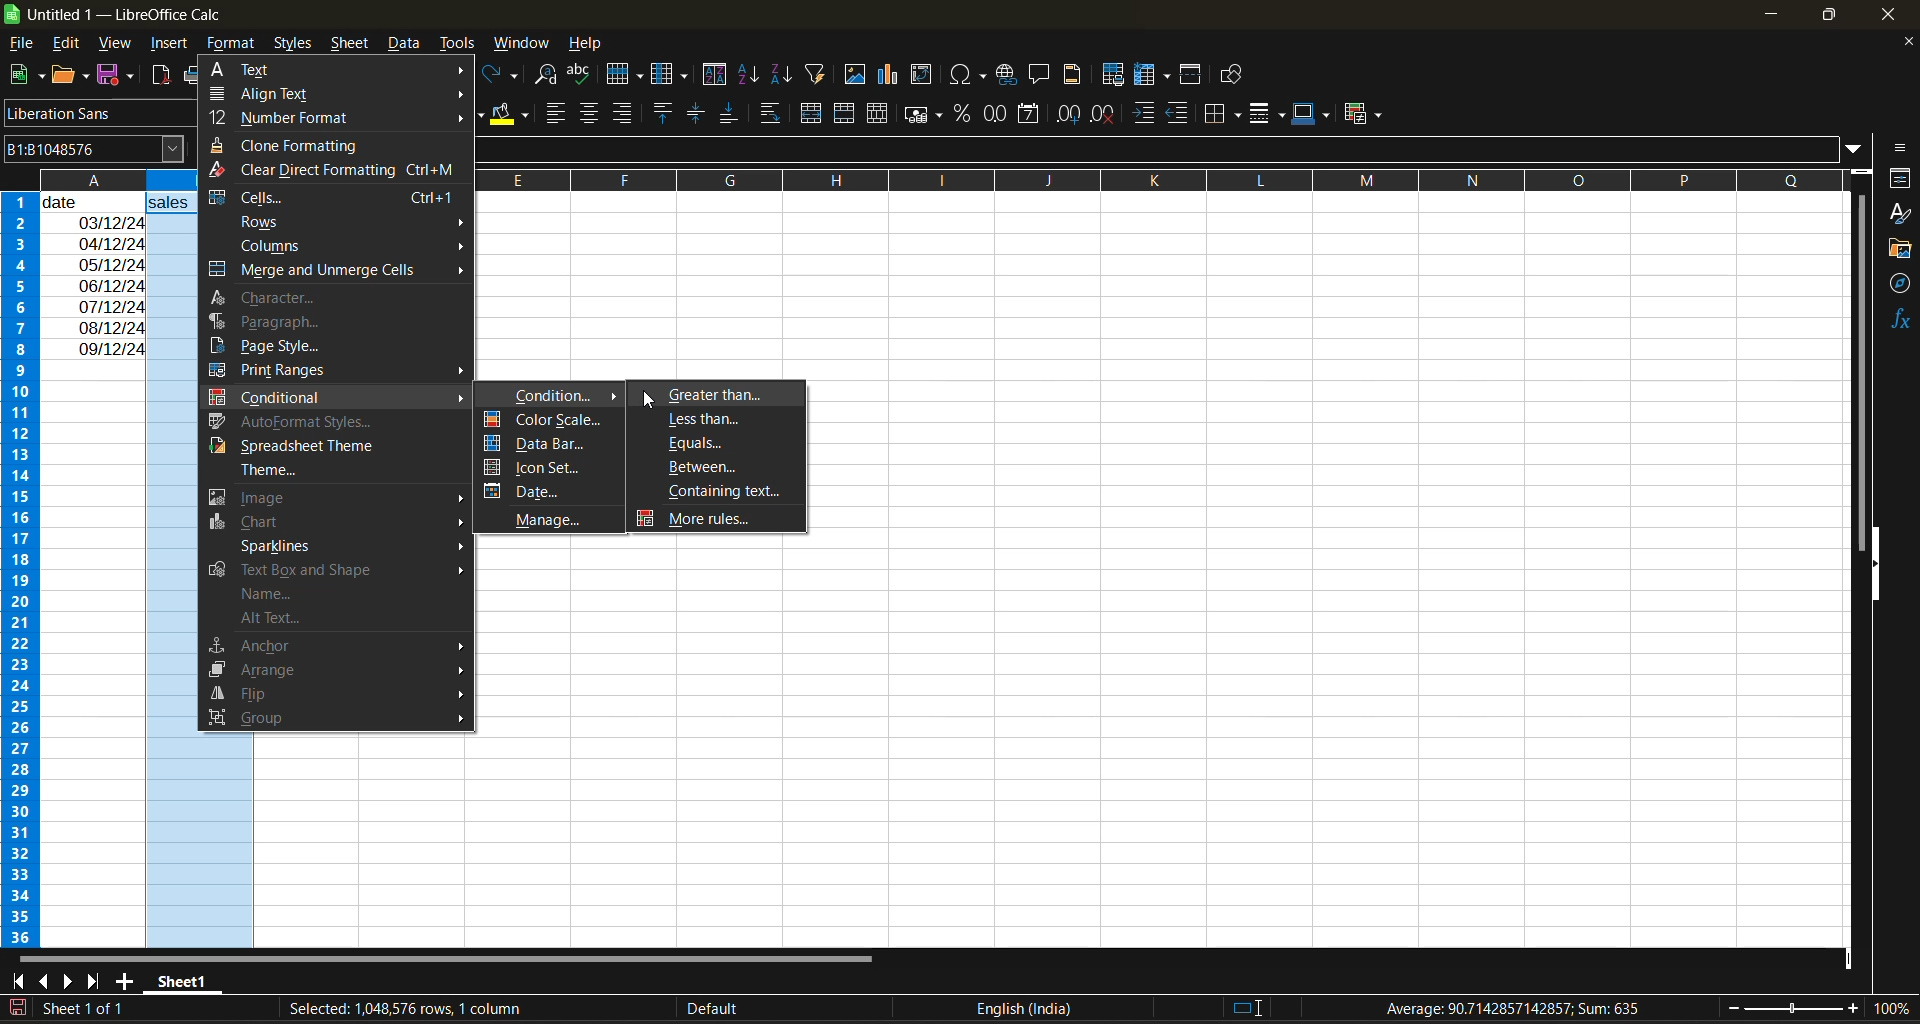  What do you see at coordinates (1834, 19) in the screenshot?
I see `maximize` at bounding box center [1834, 19].